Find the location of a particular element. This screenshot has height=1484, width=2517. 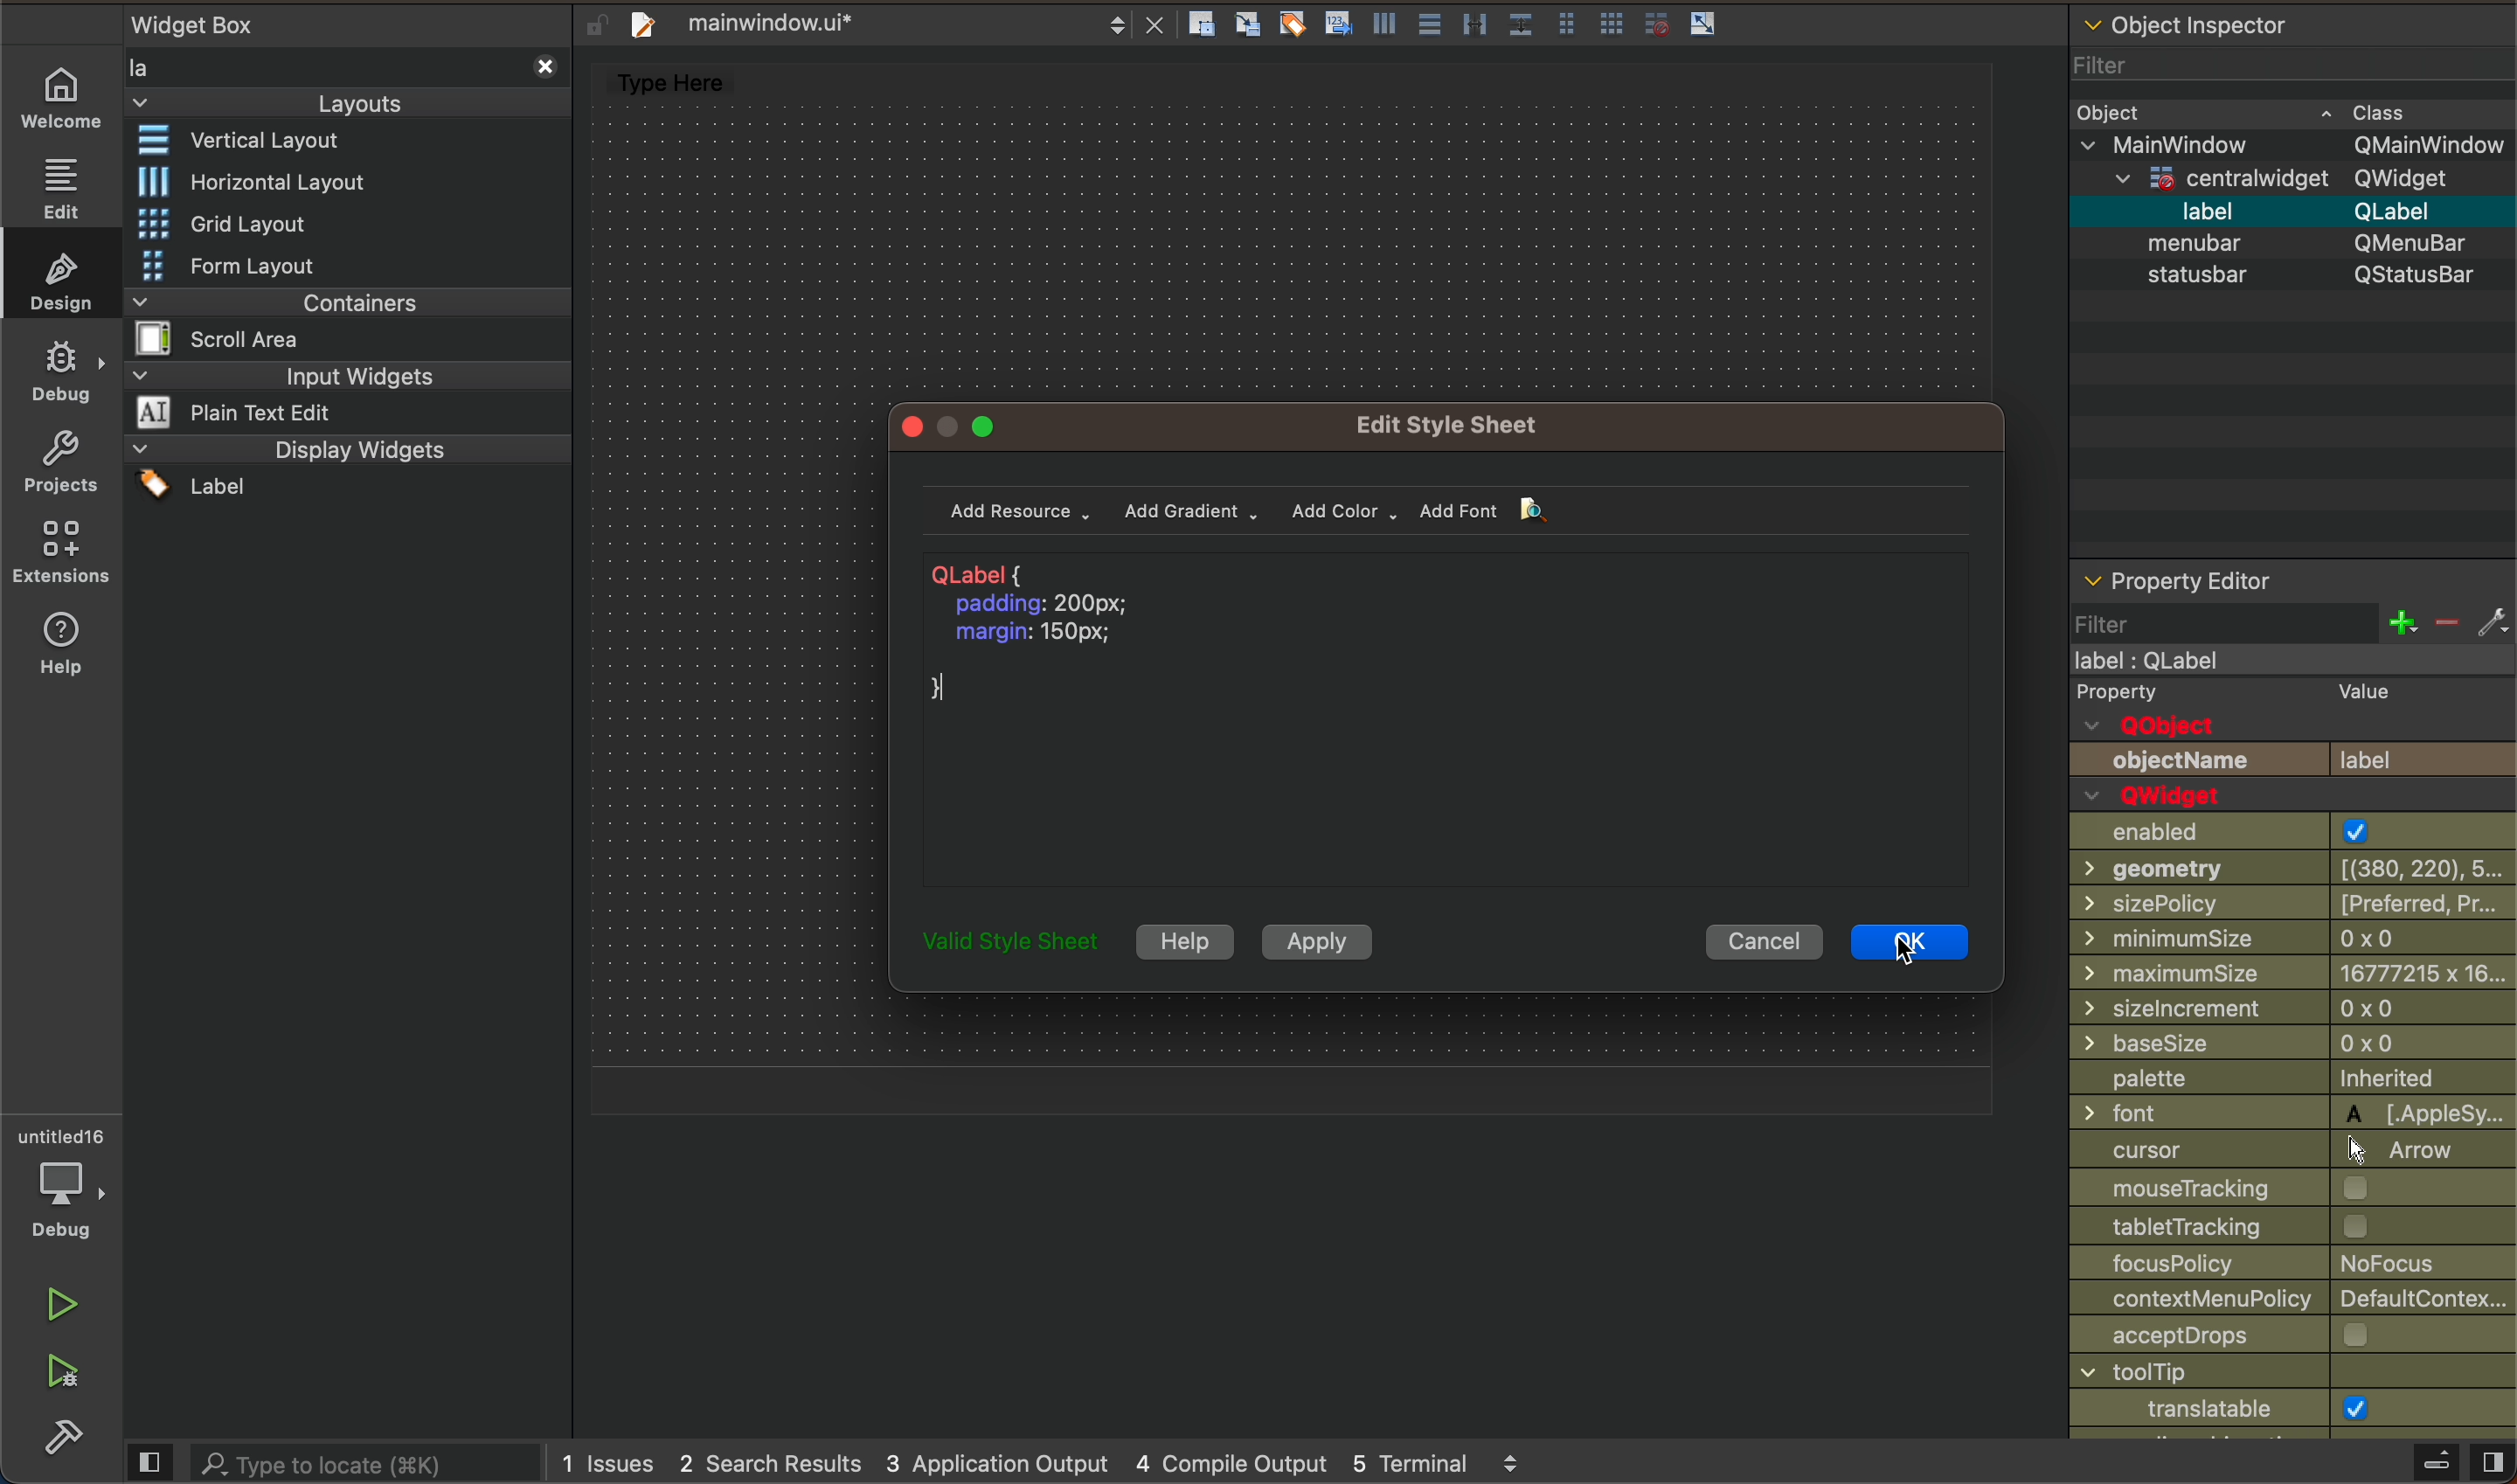

acceptdrops is located at coordinates (2292, 1337).